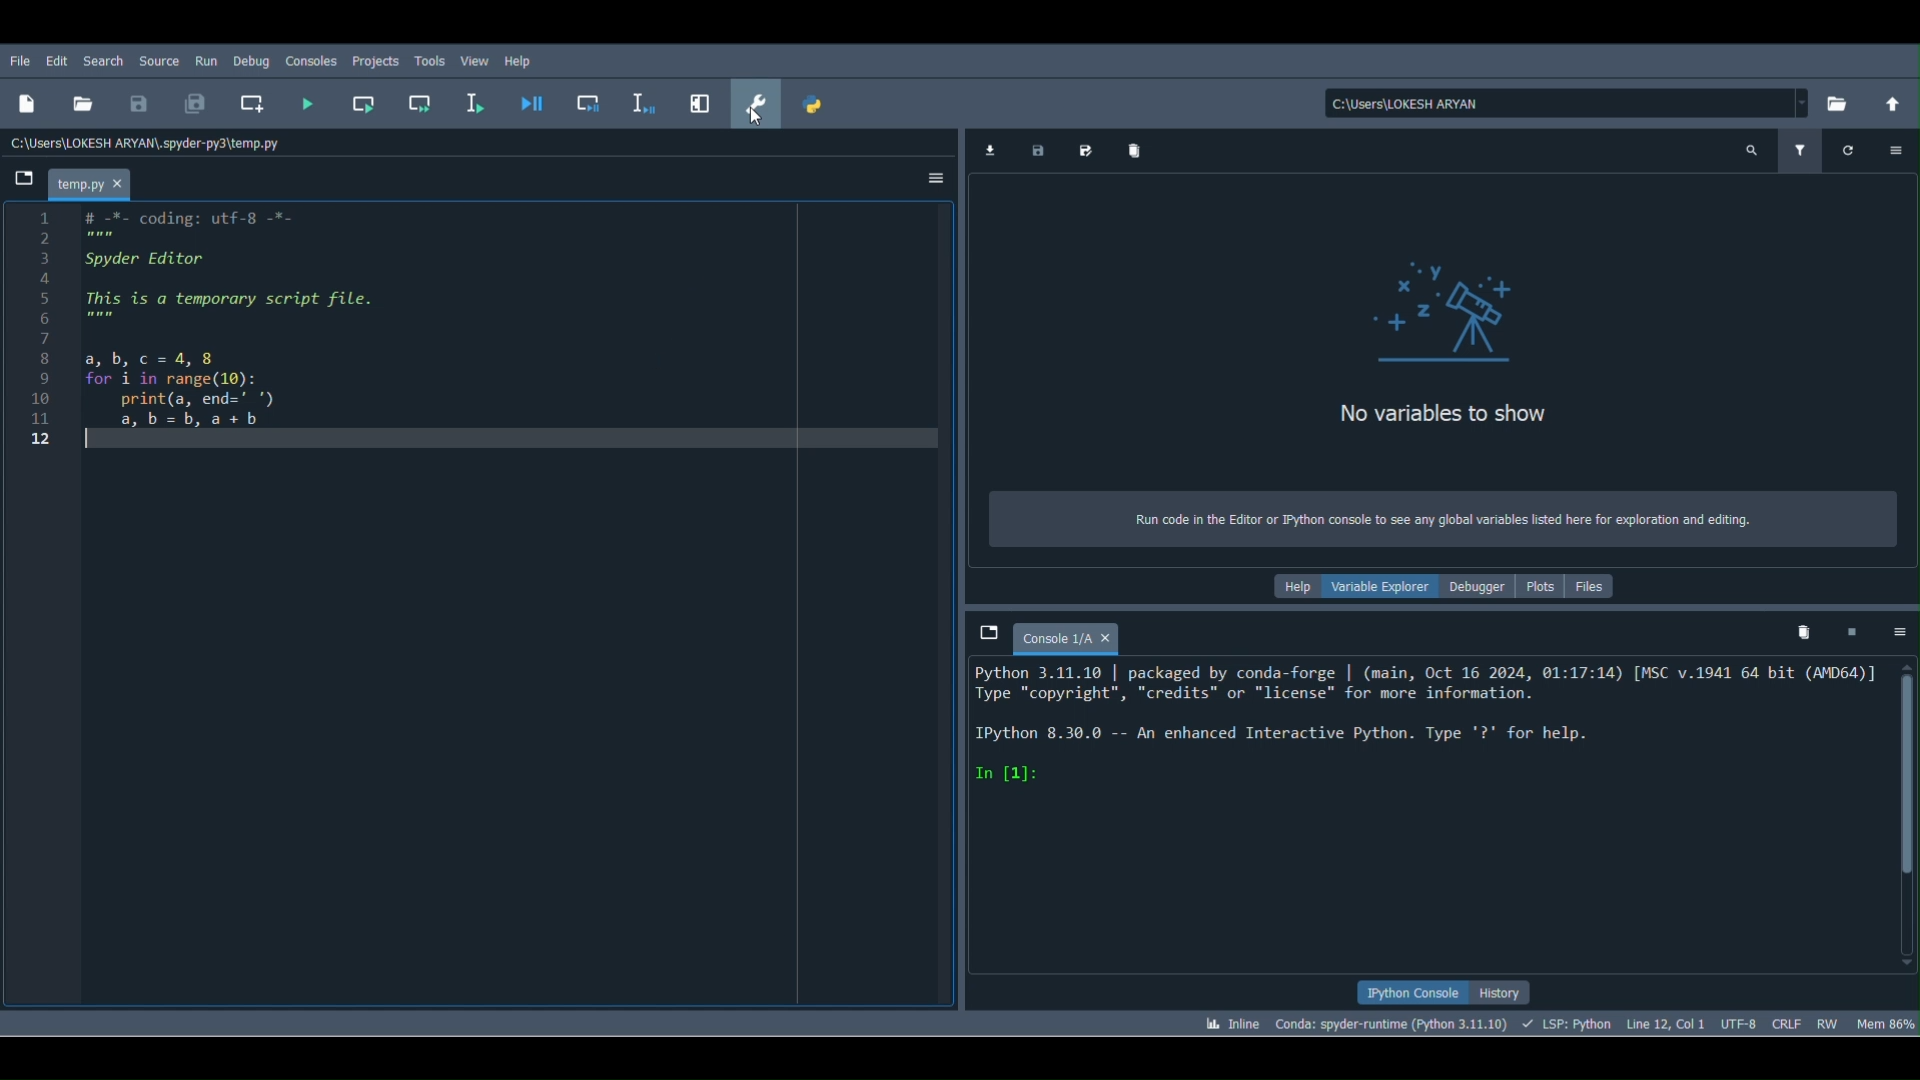 The image size is (1920, 1080). I want to click on Source, so click(160, 60).